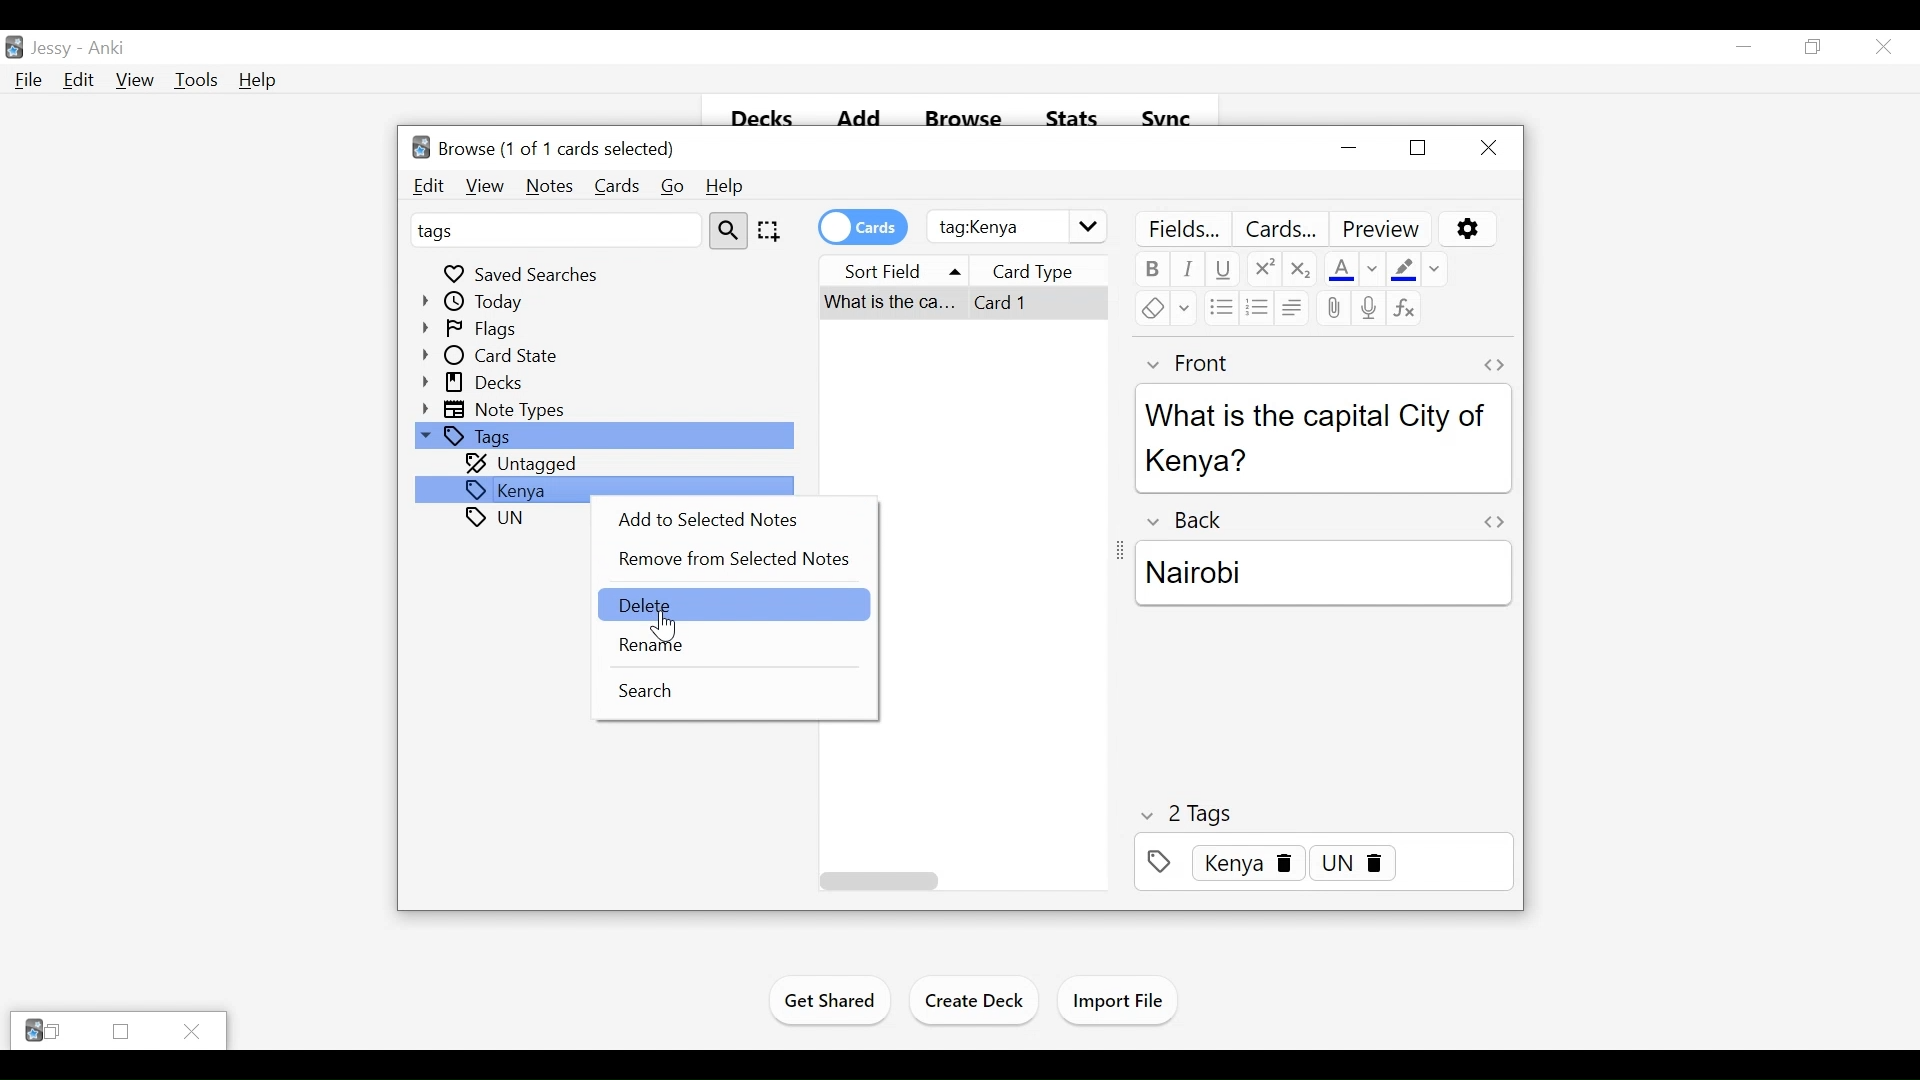 Image resolution: width=1920 pixels, height=1080 pixels. I want to click on Kenya, so click(604, 489).